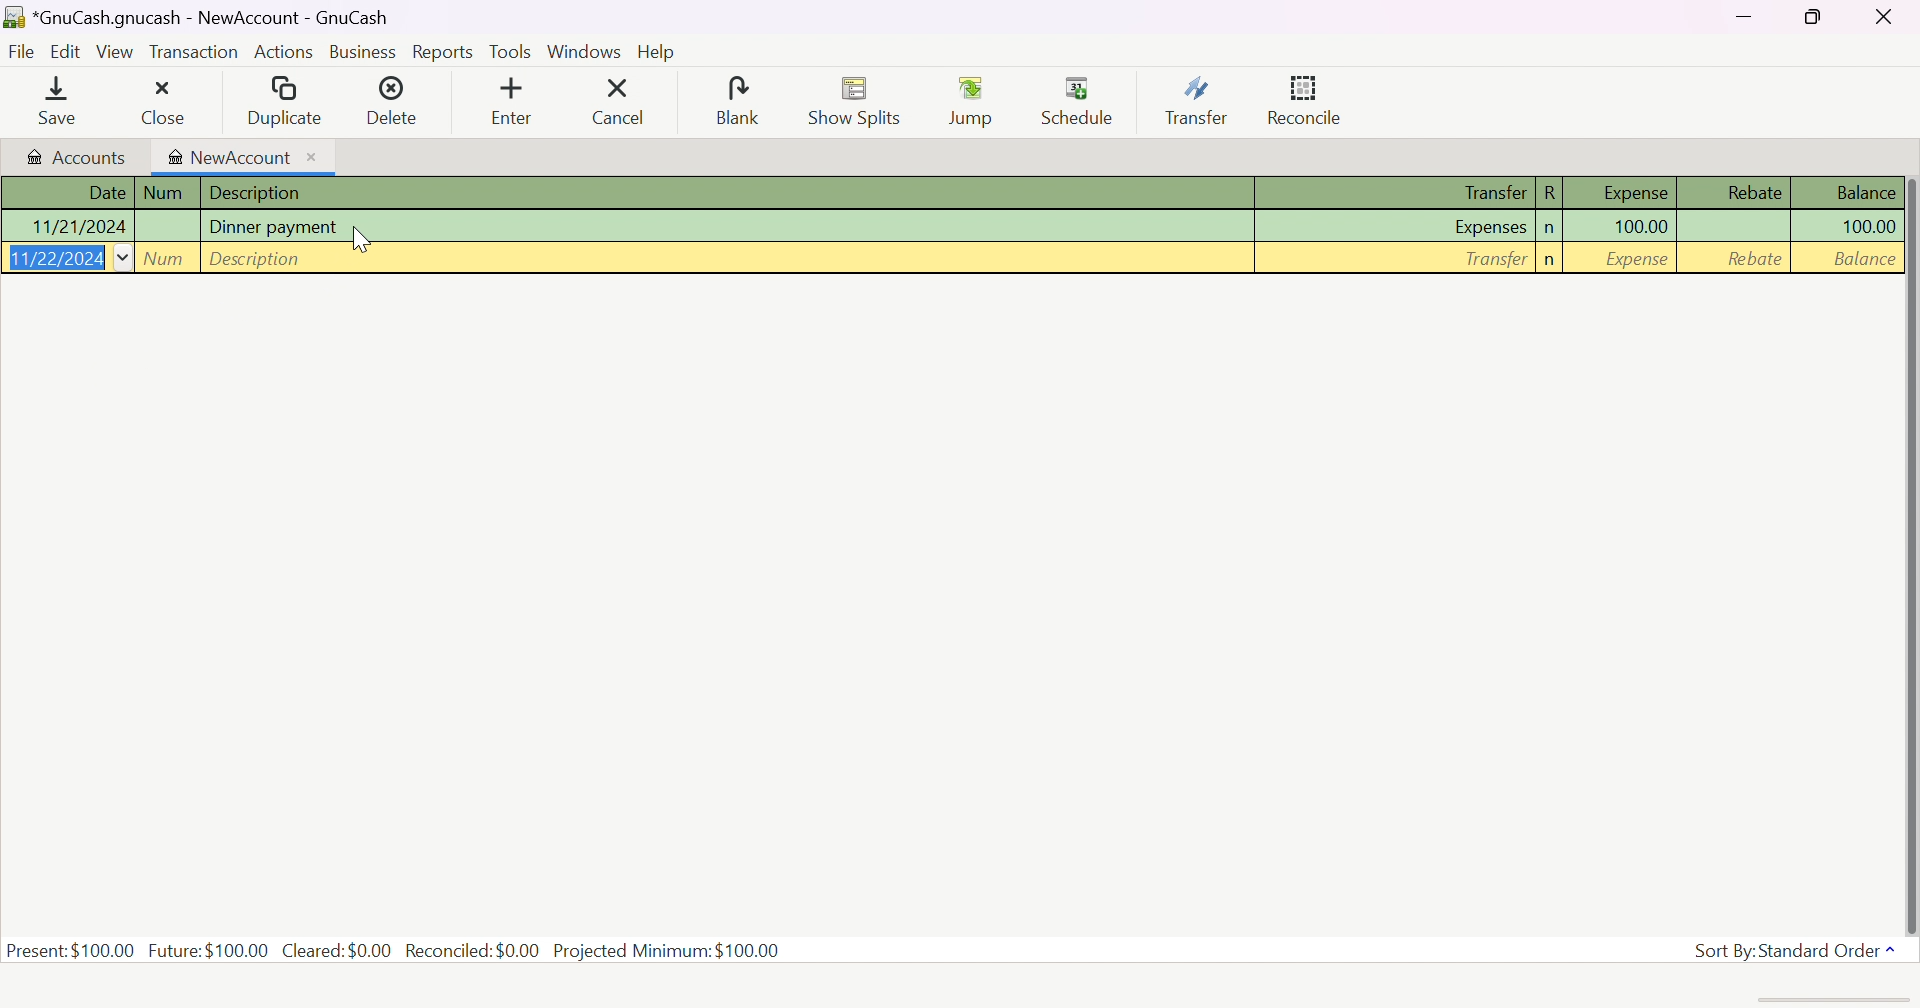 Image resolution: width=1920 pixels, height=1008 pixels. Describe the element at coordinates (393, 102) in the screenshot. I see `Delete` at that location.